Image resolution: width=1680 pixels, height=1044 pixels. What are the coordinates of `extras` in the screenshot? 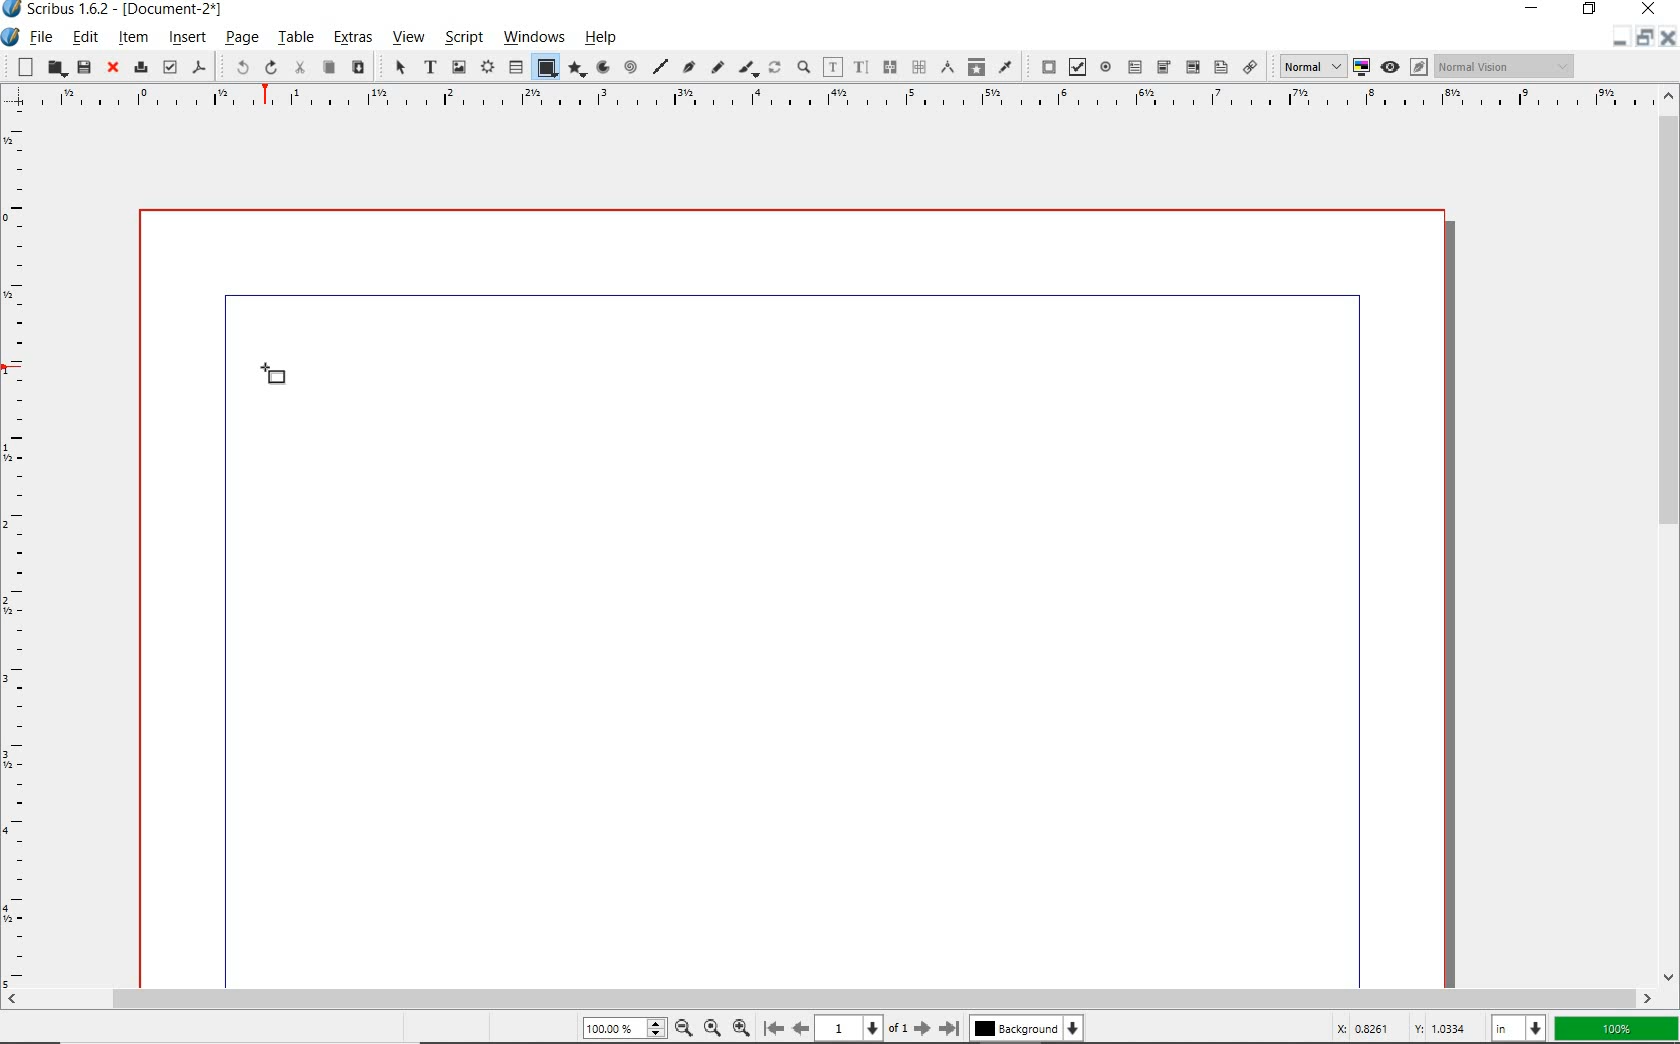 It's located at (354, 38).